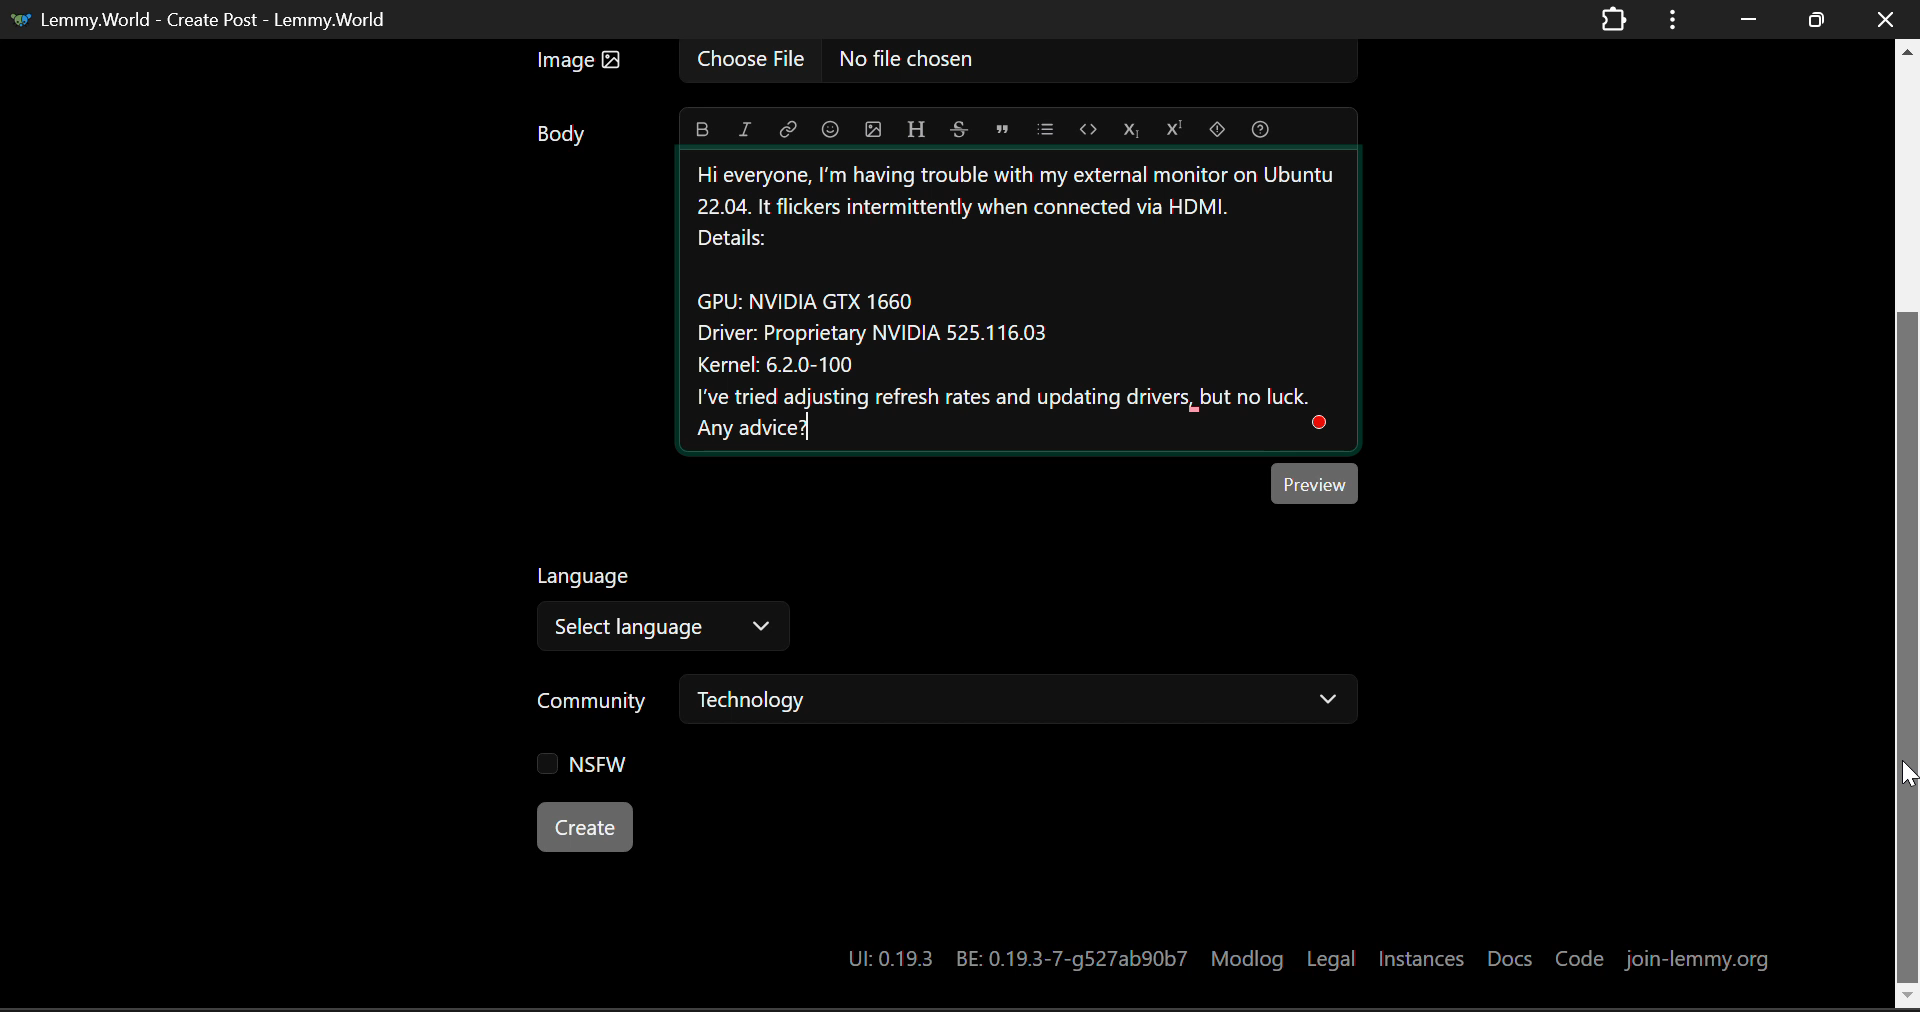 The height and width of the screenshot is (1012, 1920). I want to click on Restore Down, so click(1744, 17).